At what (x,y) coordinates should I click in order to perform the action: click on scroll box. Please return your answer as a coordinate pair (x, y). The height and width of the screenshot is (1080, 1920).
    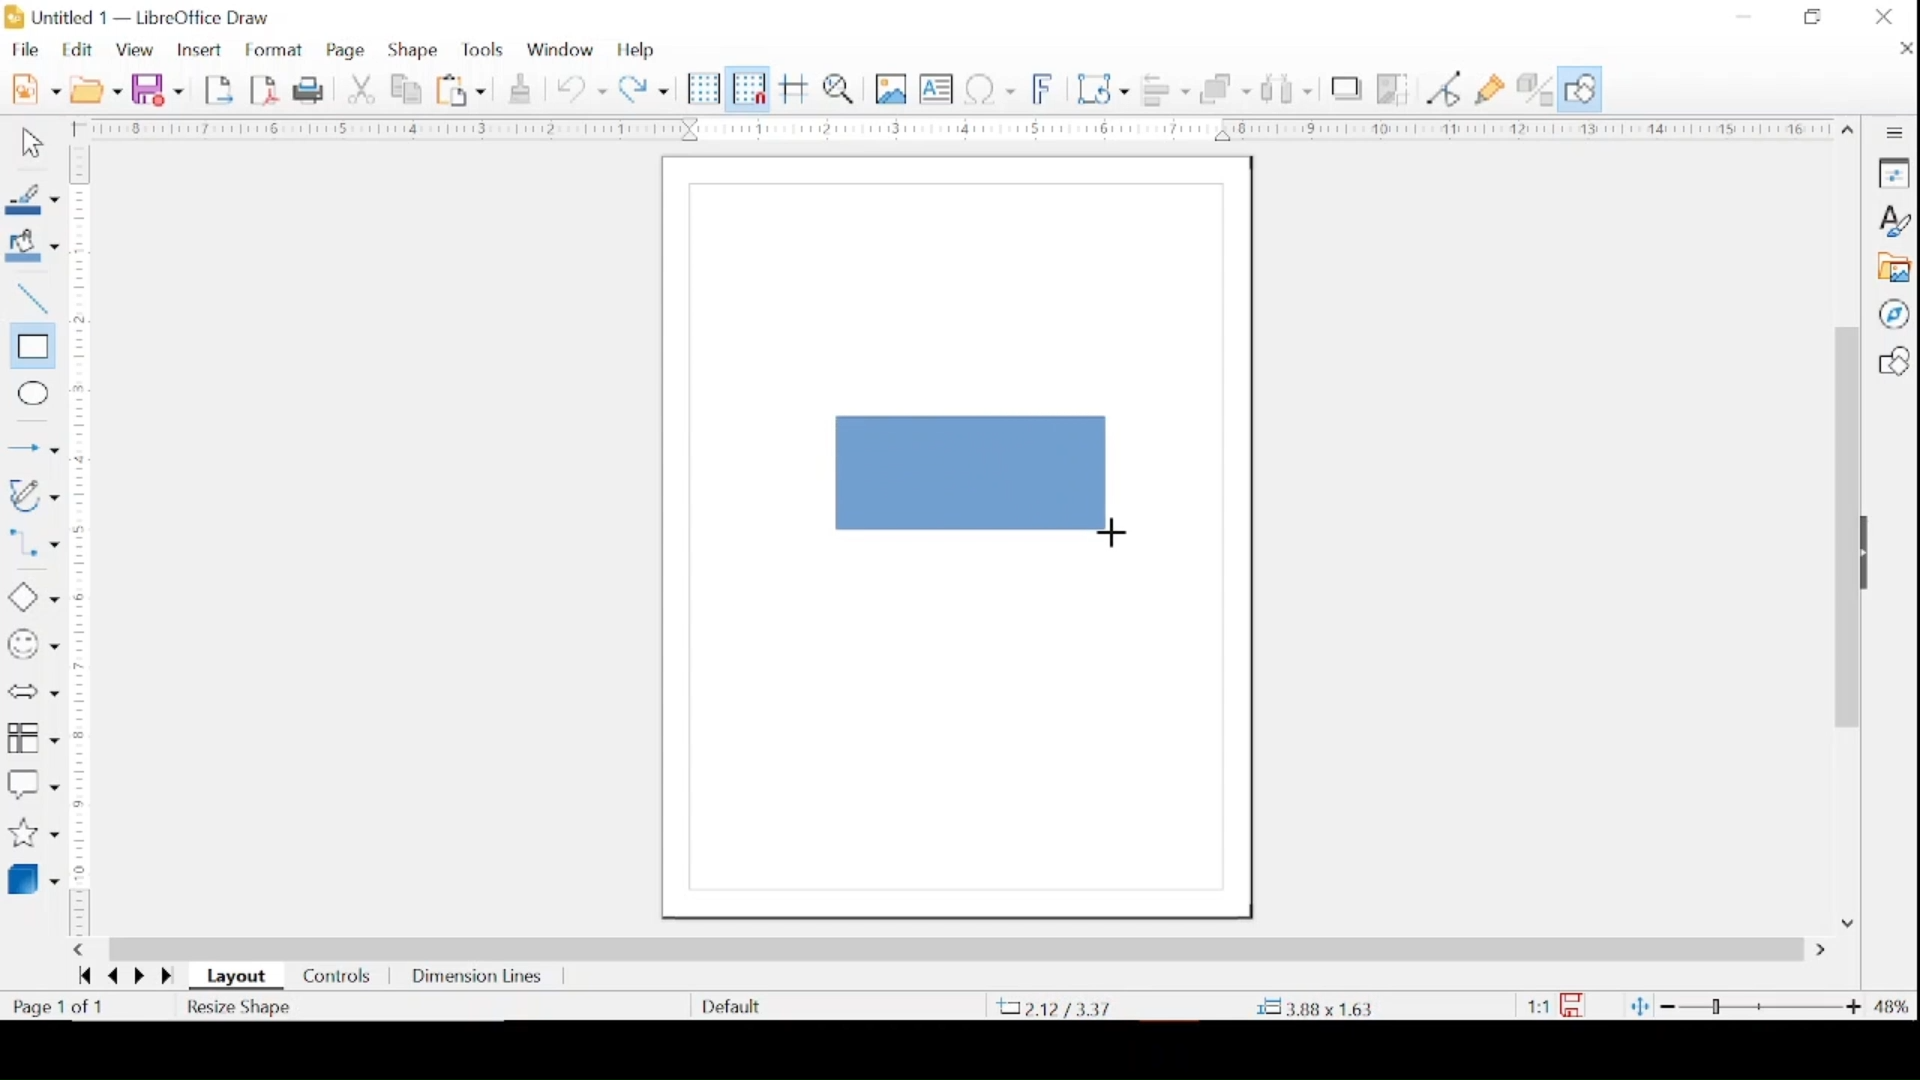
    Looking at the image, I should click on (1845, 531).